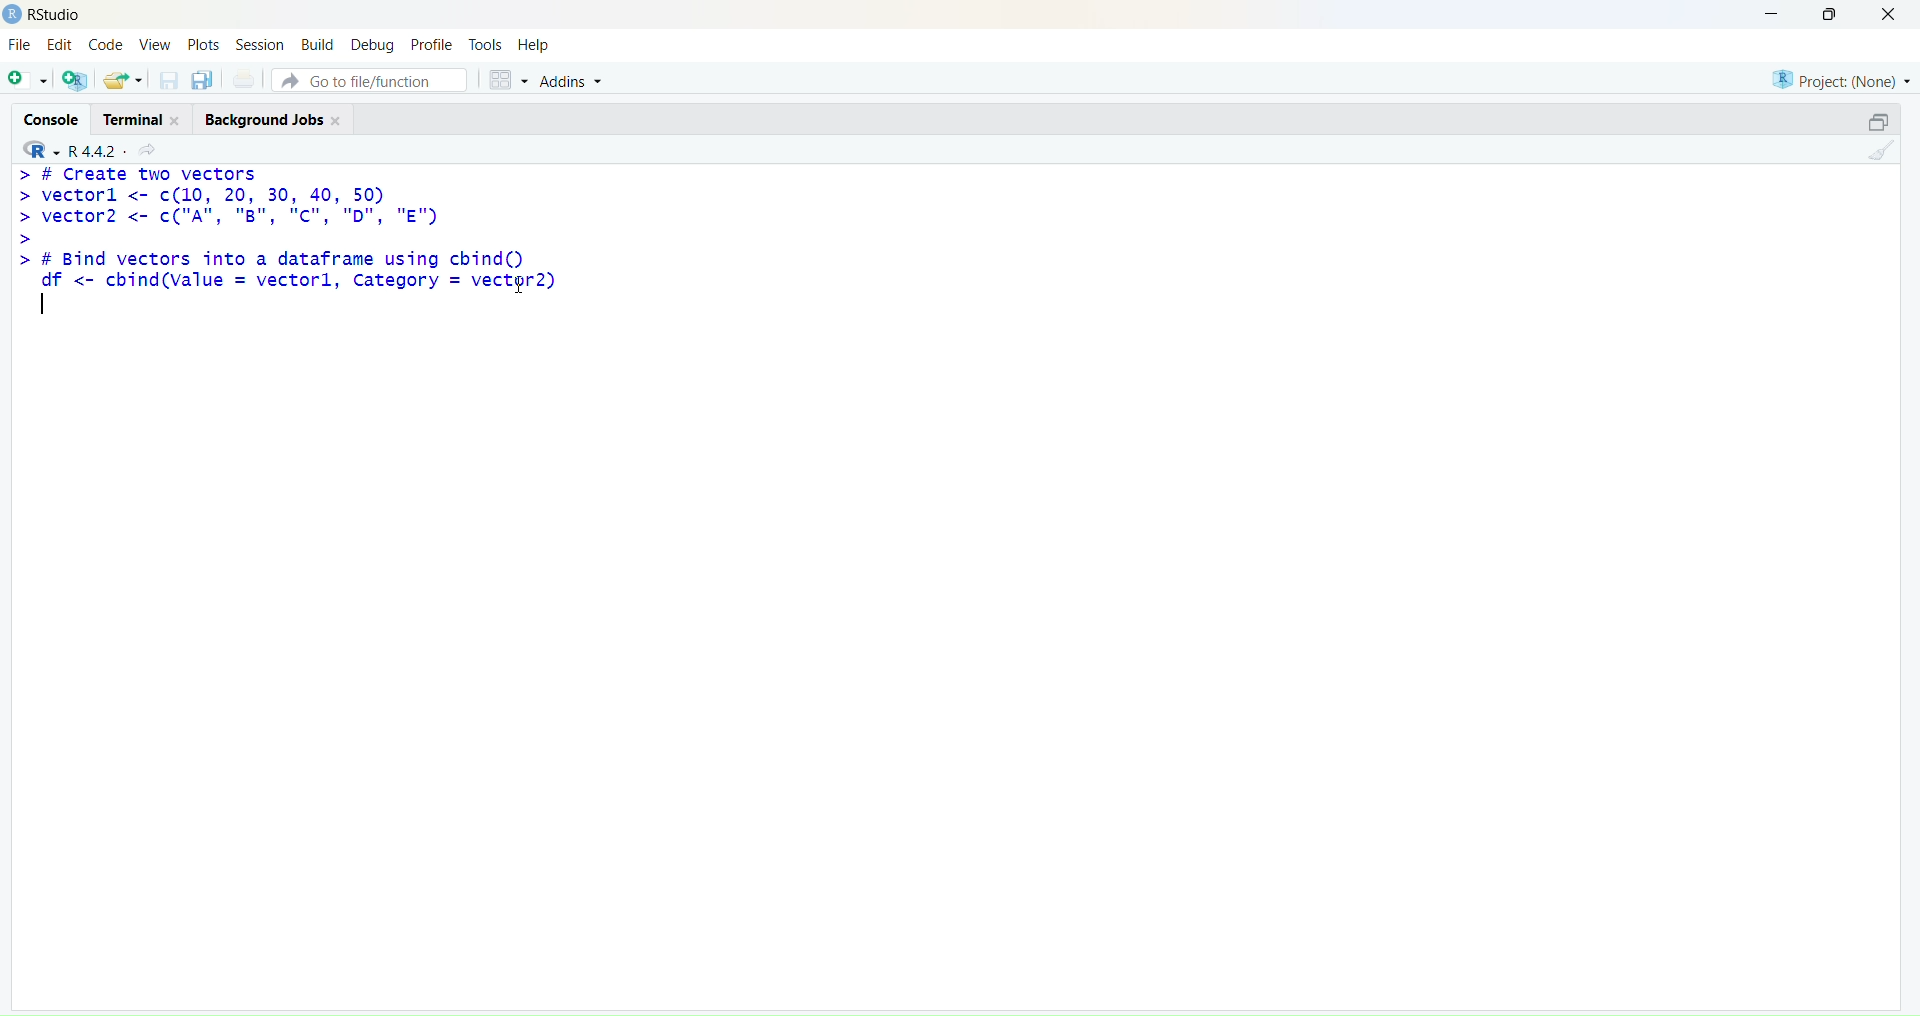  Describe the element at coordinates (486, 44) in the screenshot. I see `Tools` at that location.